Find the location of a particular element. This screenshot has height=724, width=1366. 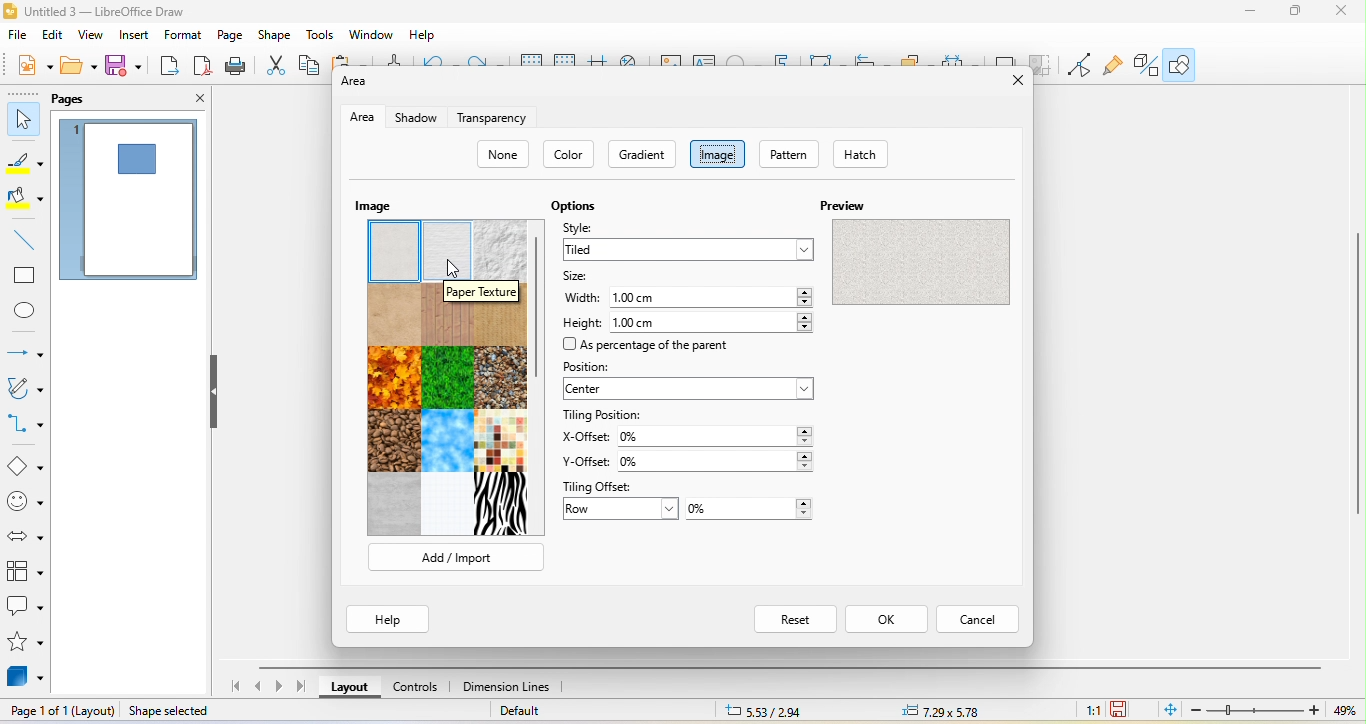

page 1 of 1 is located at coordinates (58, 712).